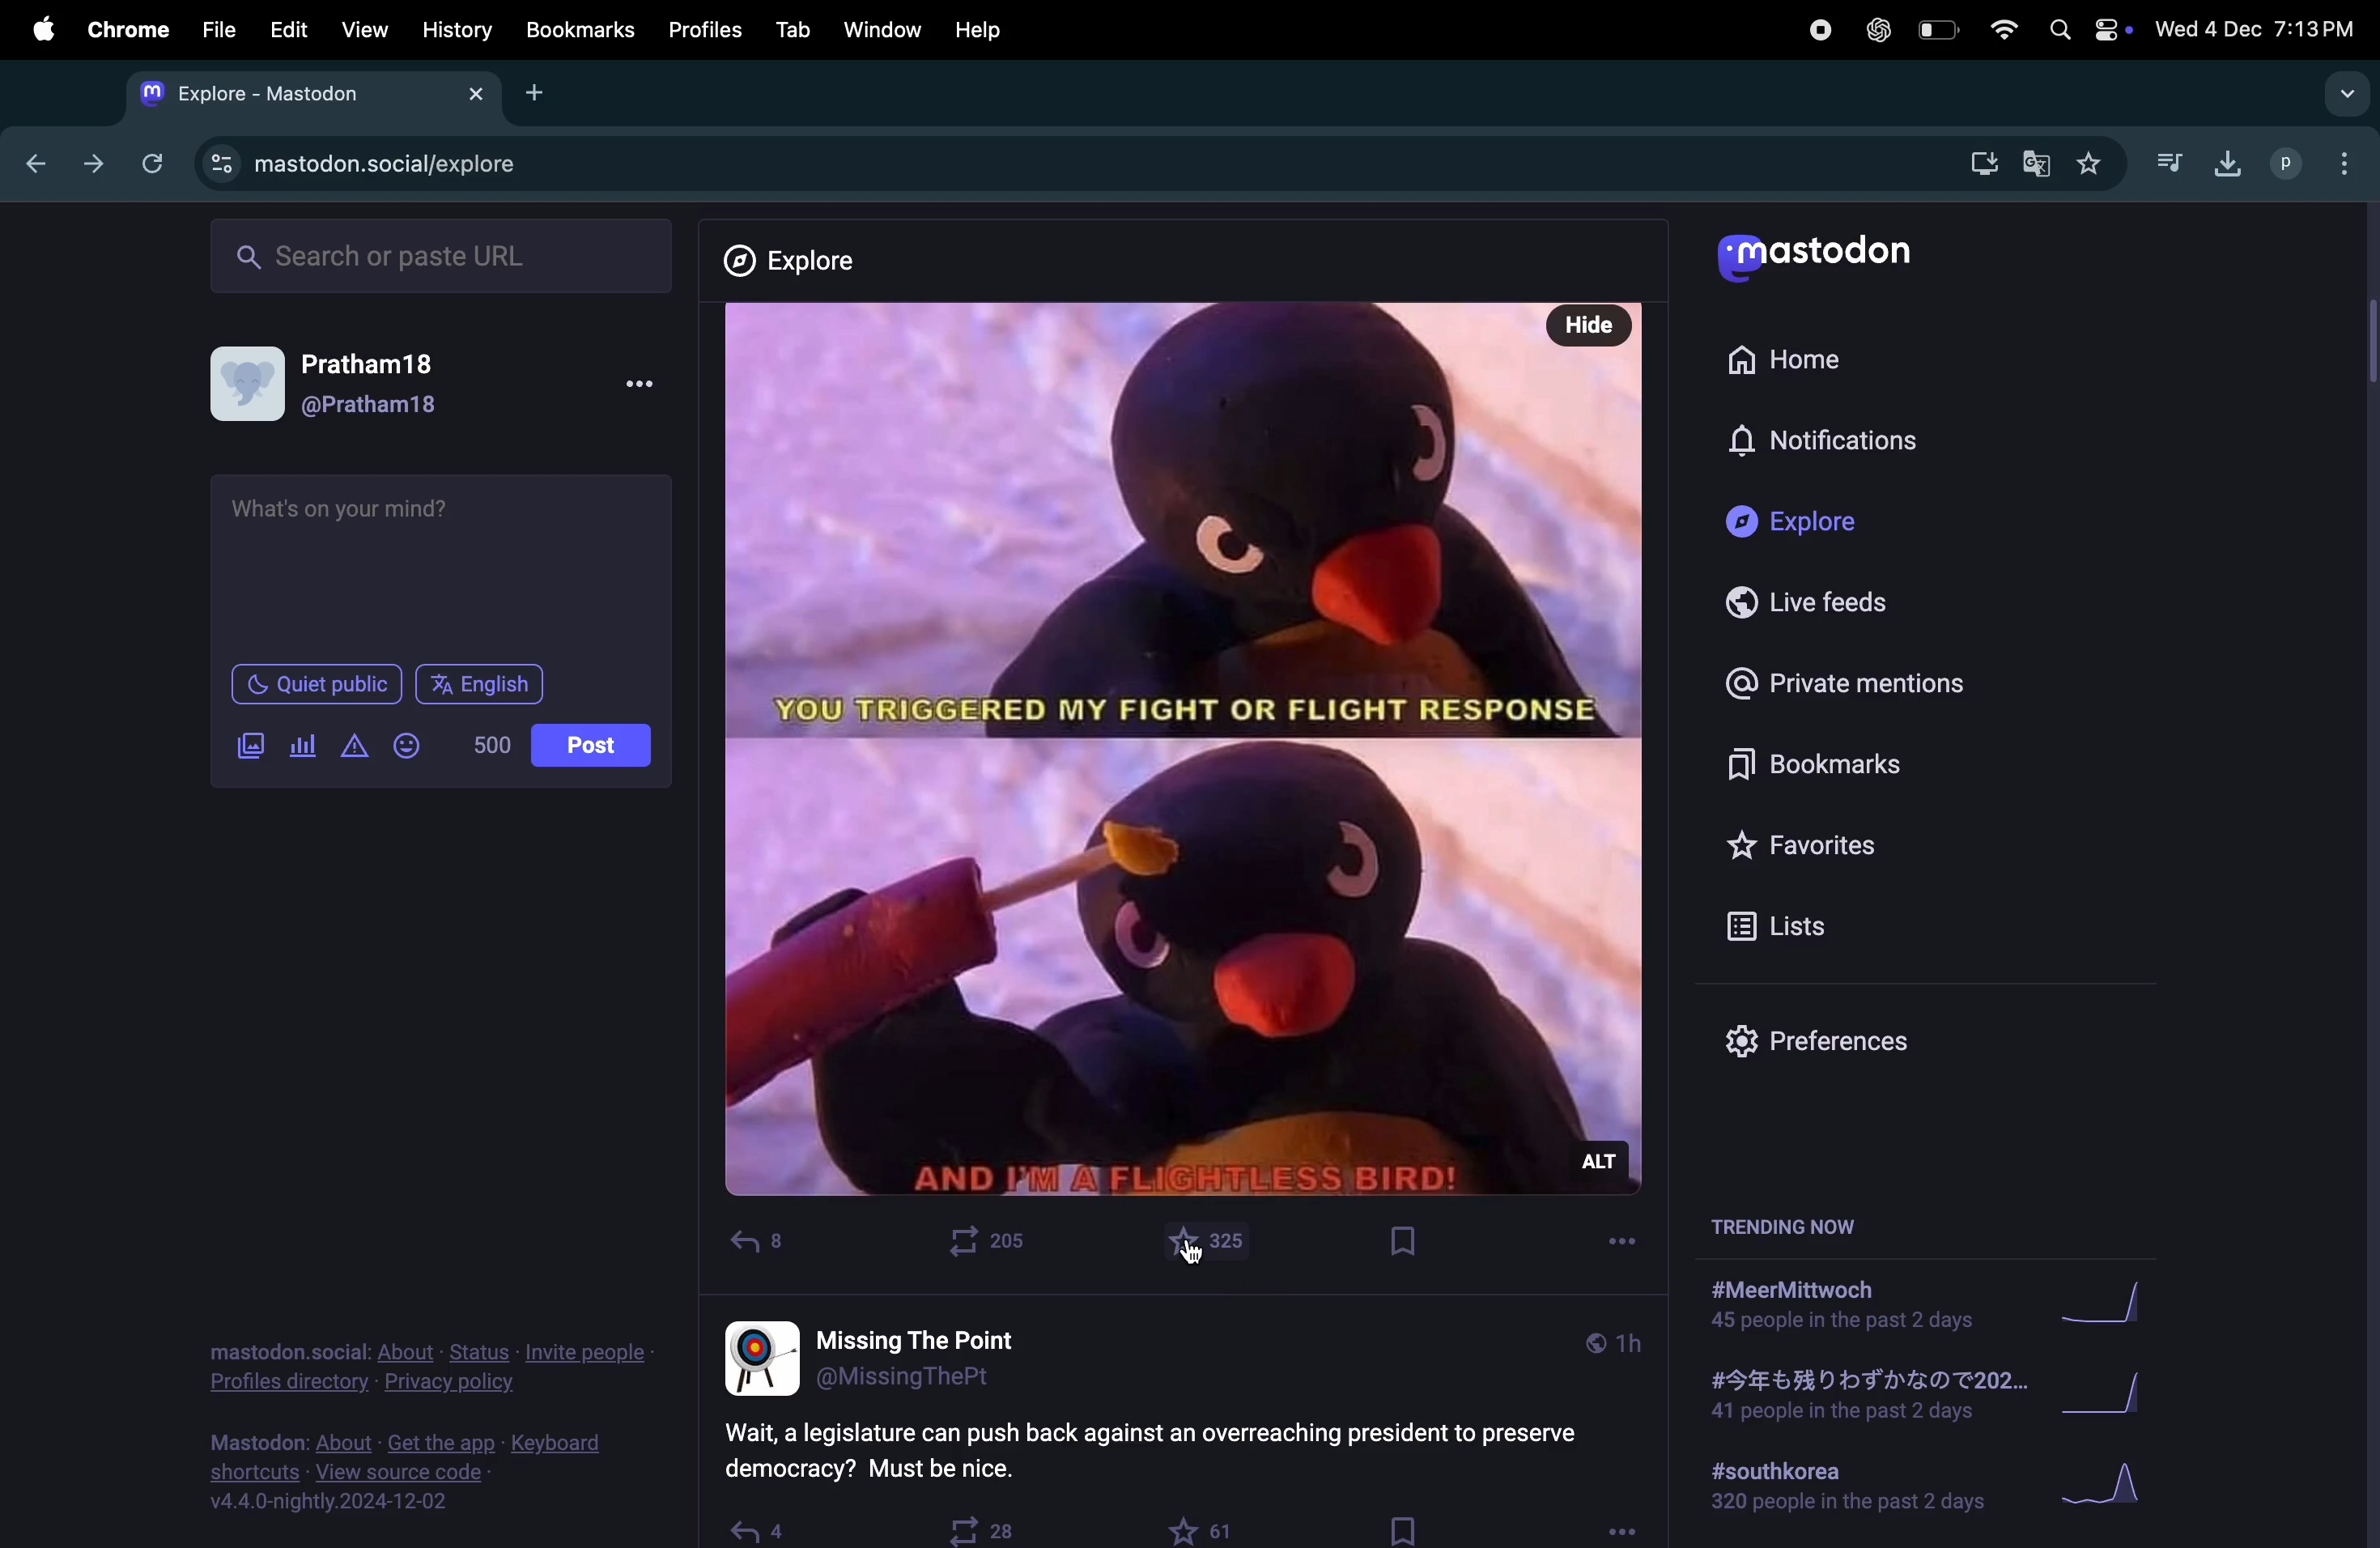  I want to click on add, so click(535, 93).